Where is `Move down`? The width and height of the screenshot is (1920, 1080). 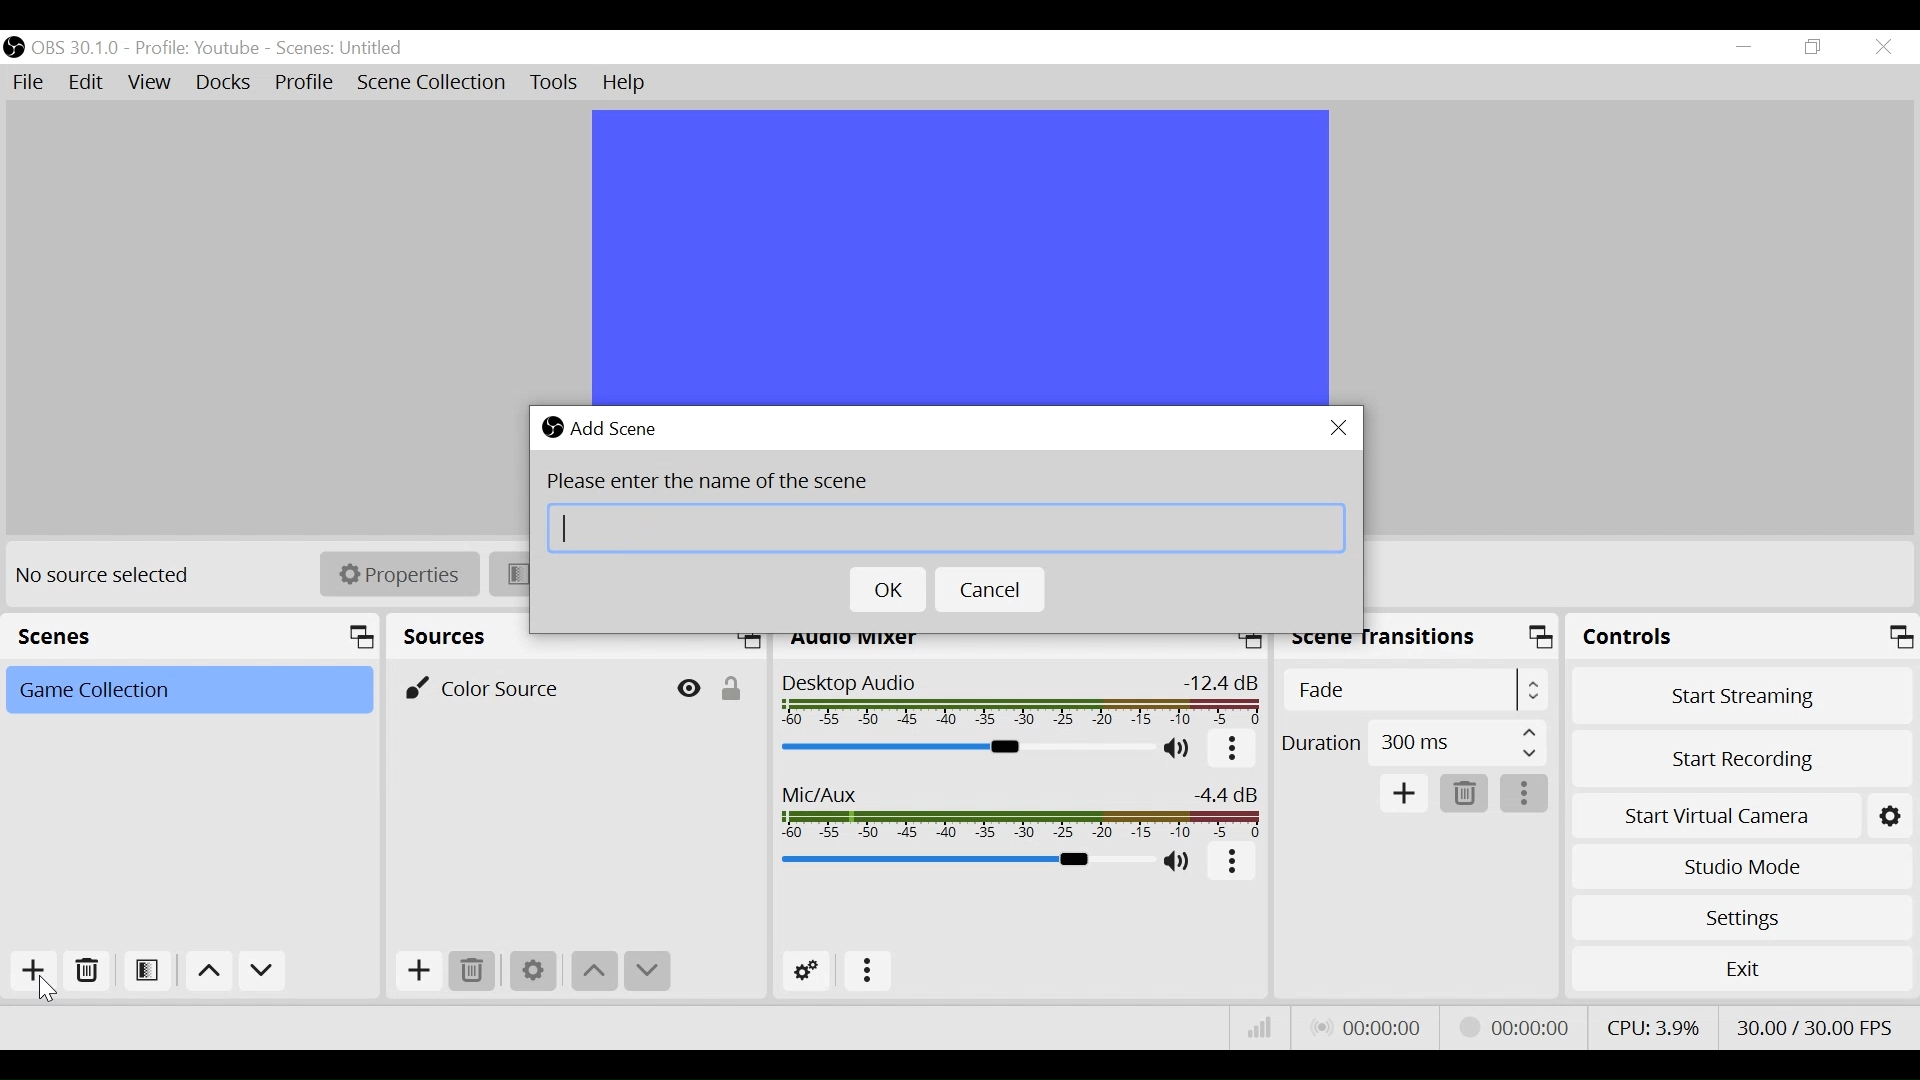 Move down is located at coordinates (261, 971).